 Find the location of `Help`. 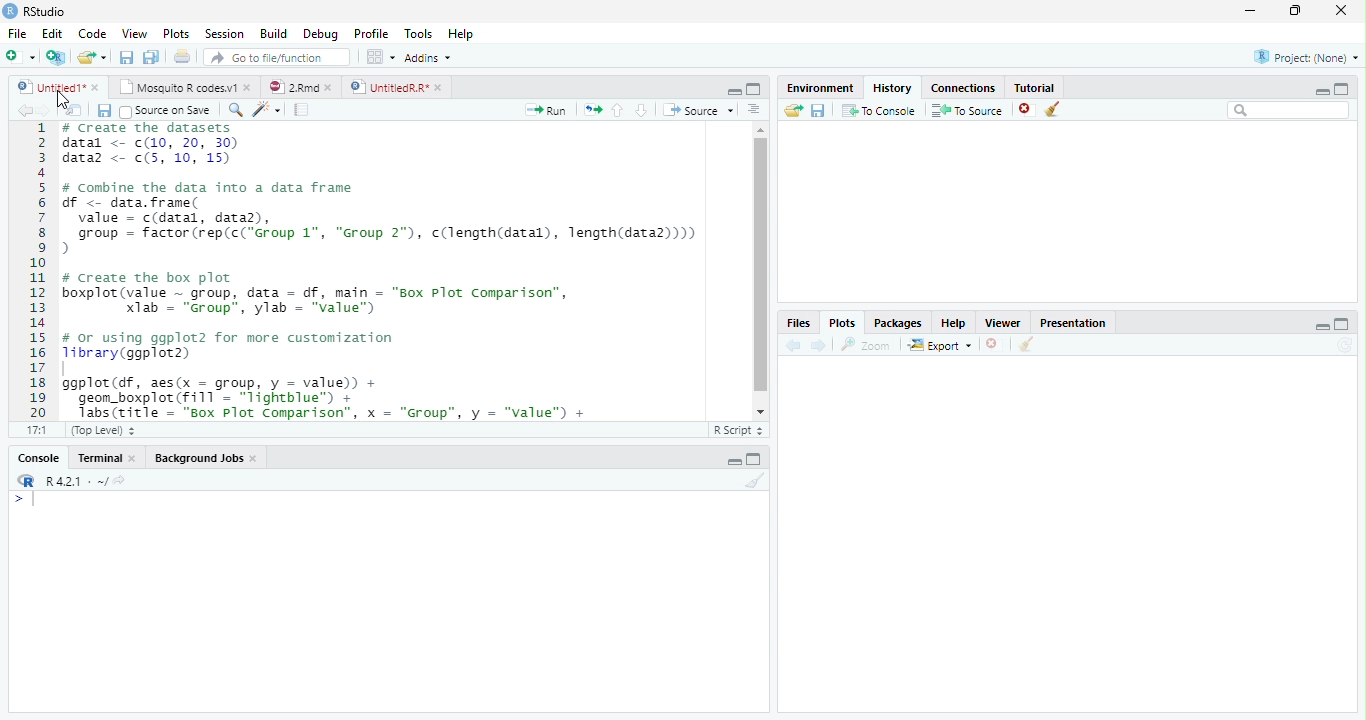

Help is located at coordinates (954, 322).